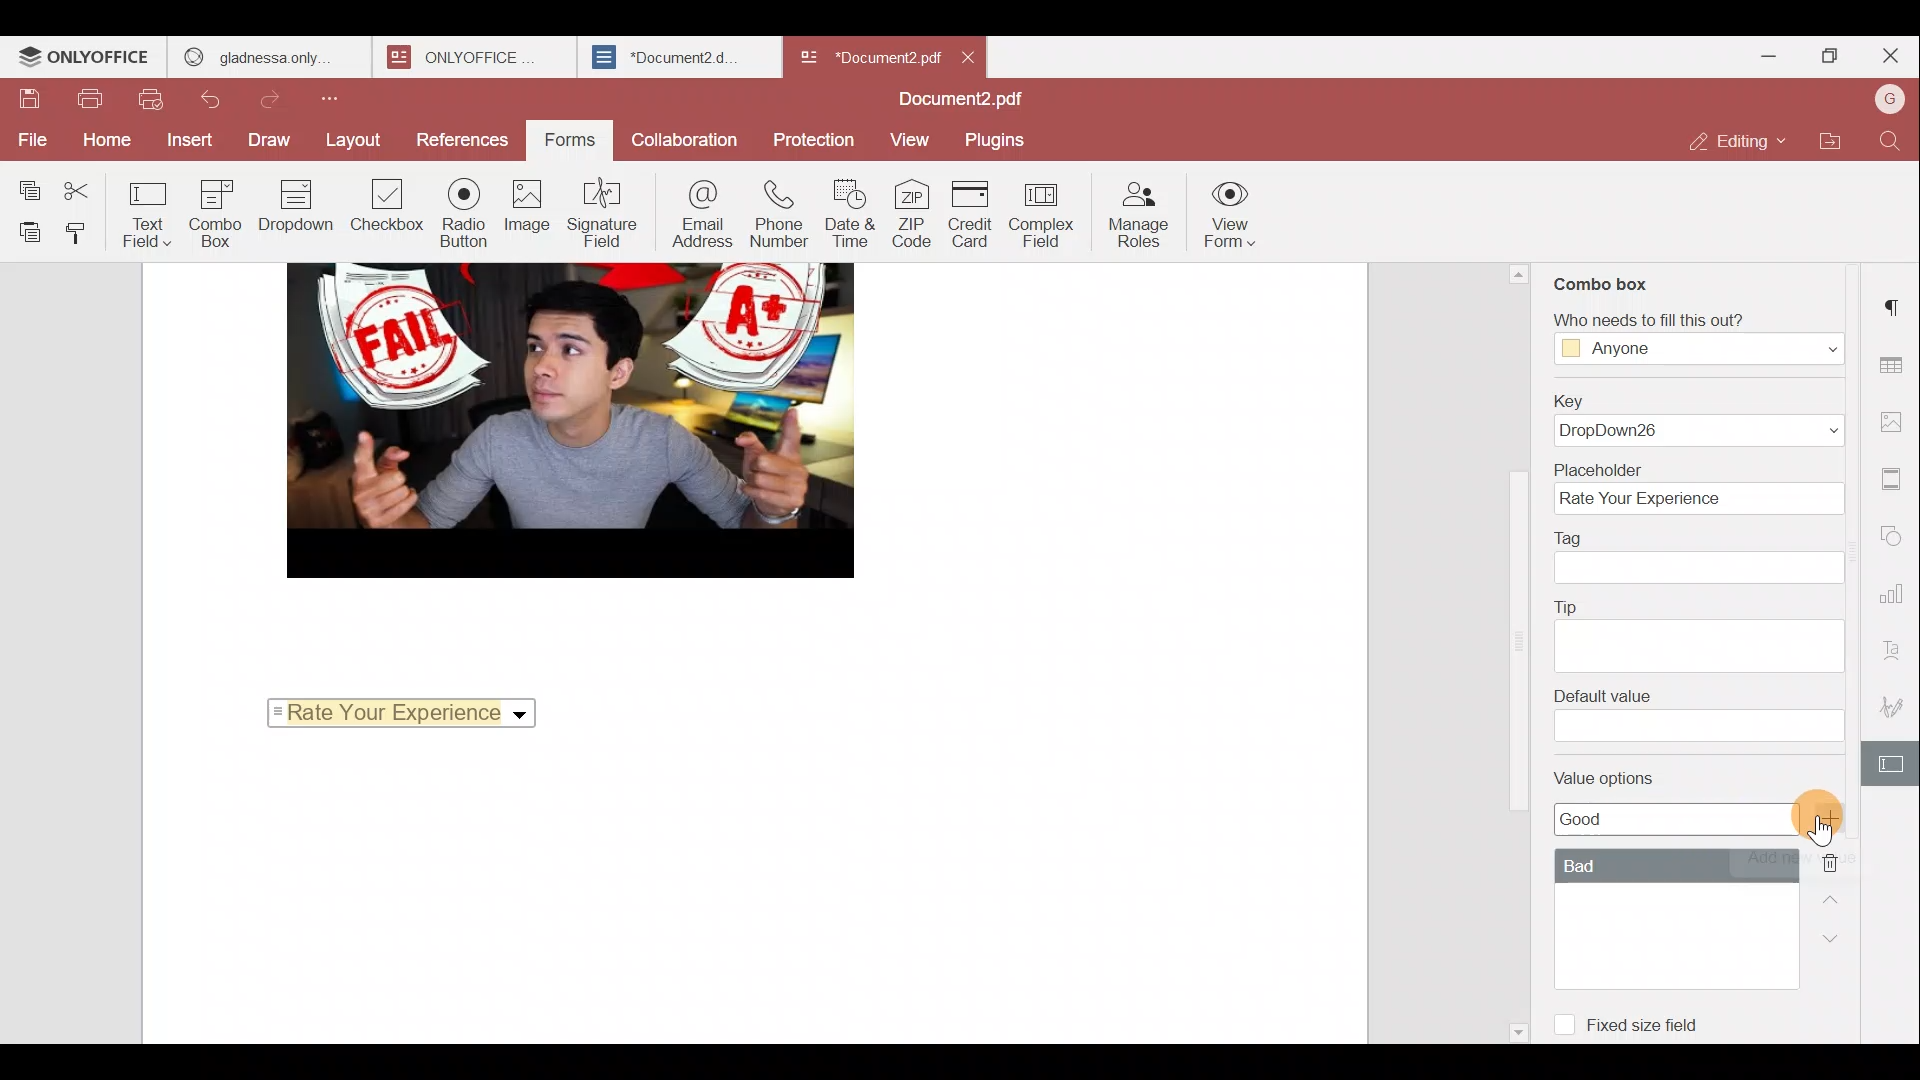 Image resolution: width=1920 pixels, height=1080 pixels. What do you see at coordinates (1698, 417) in the screenshot?
I see `Key` at bounding box center [1698, 417].